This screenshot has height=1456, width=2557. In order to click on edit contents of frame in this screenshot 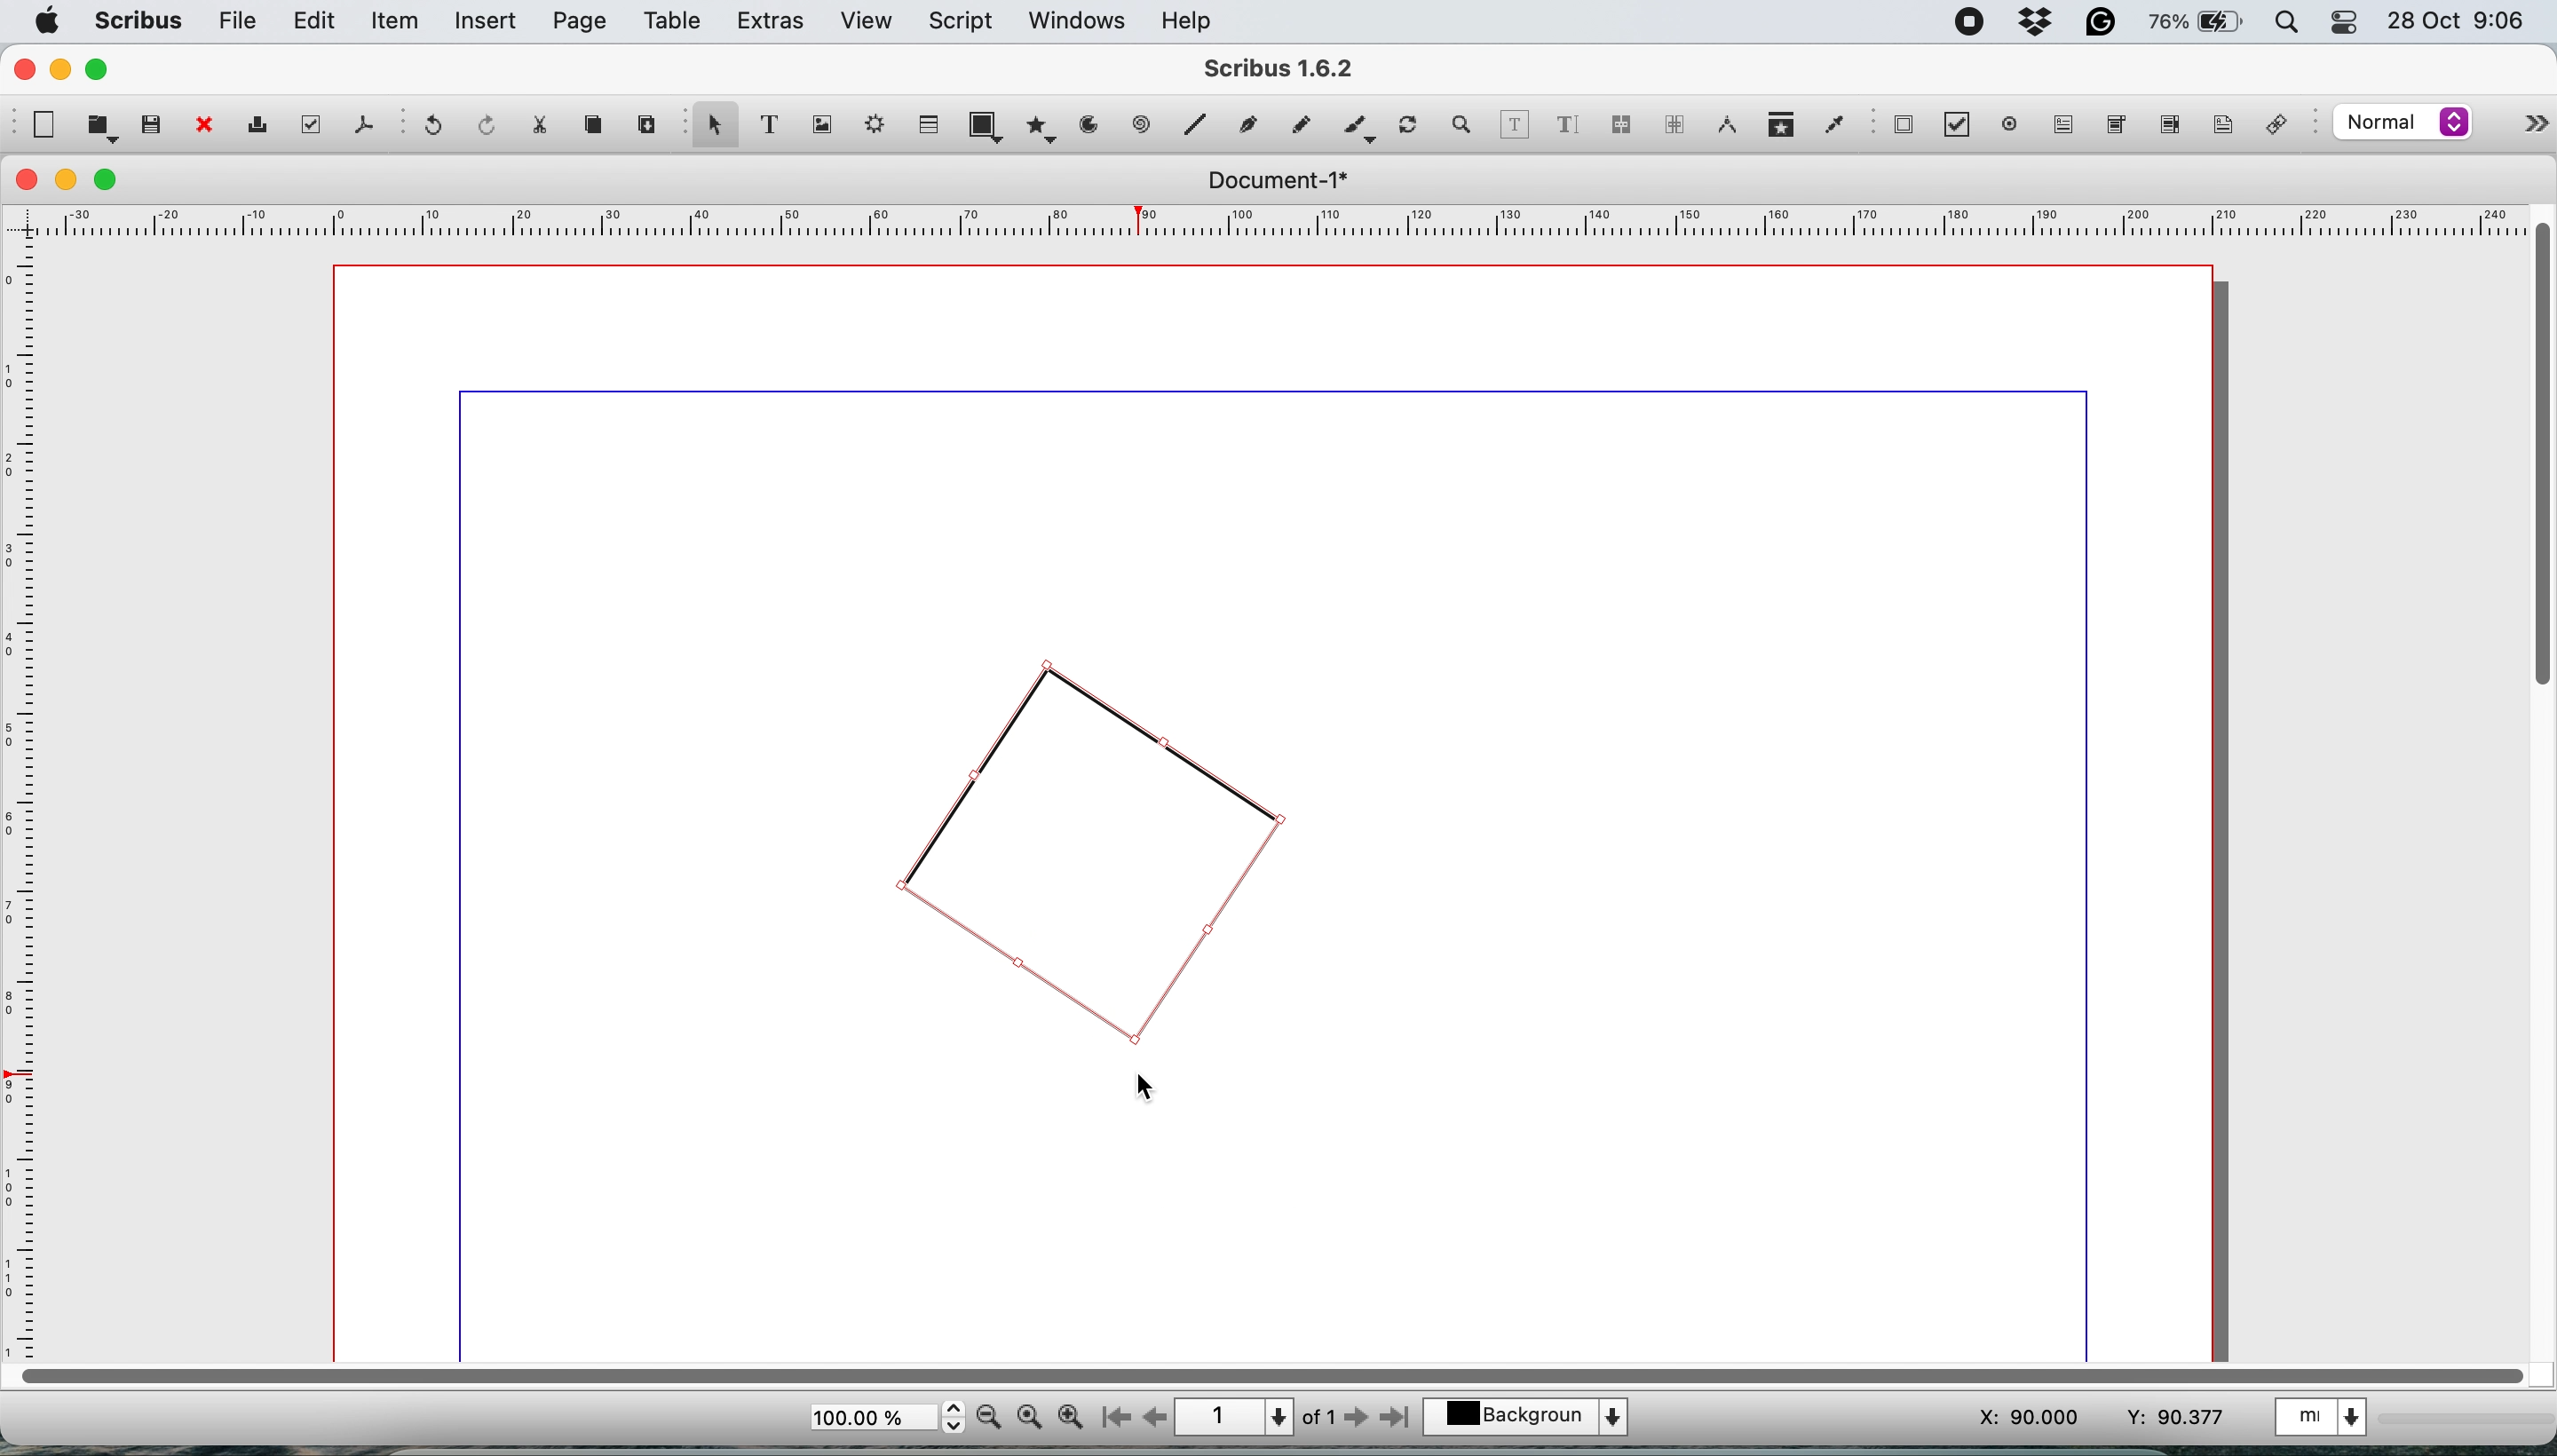, I will do `click(1516, 124)`.